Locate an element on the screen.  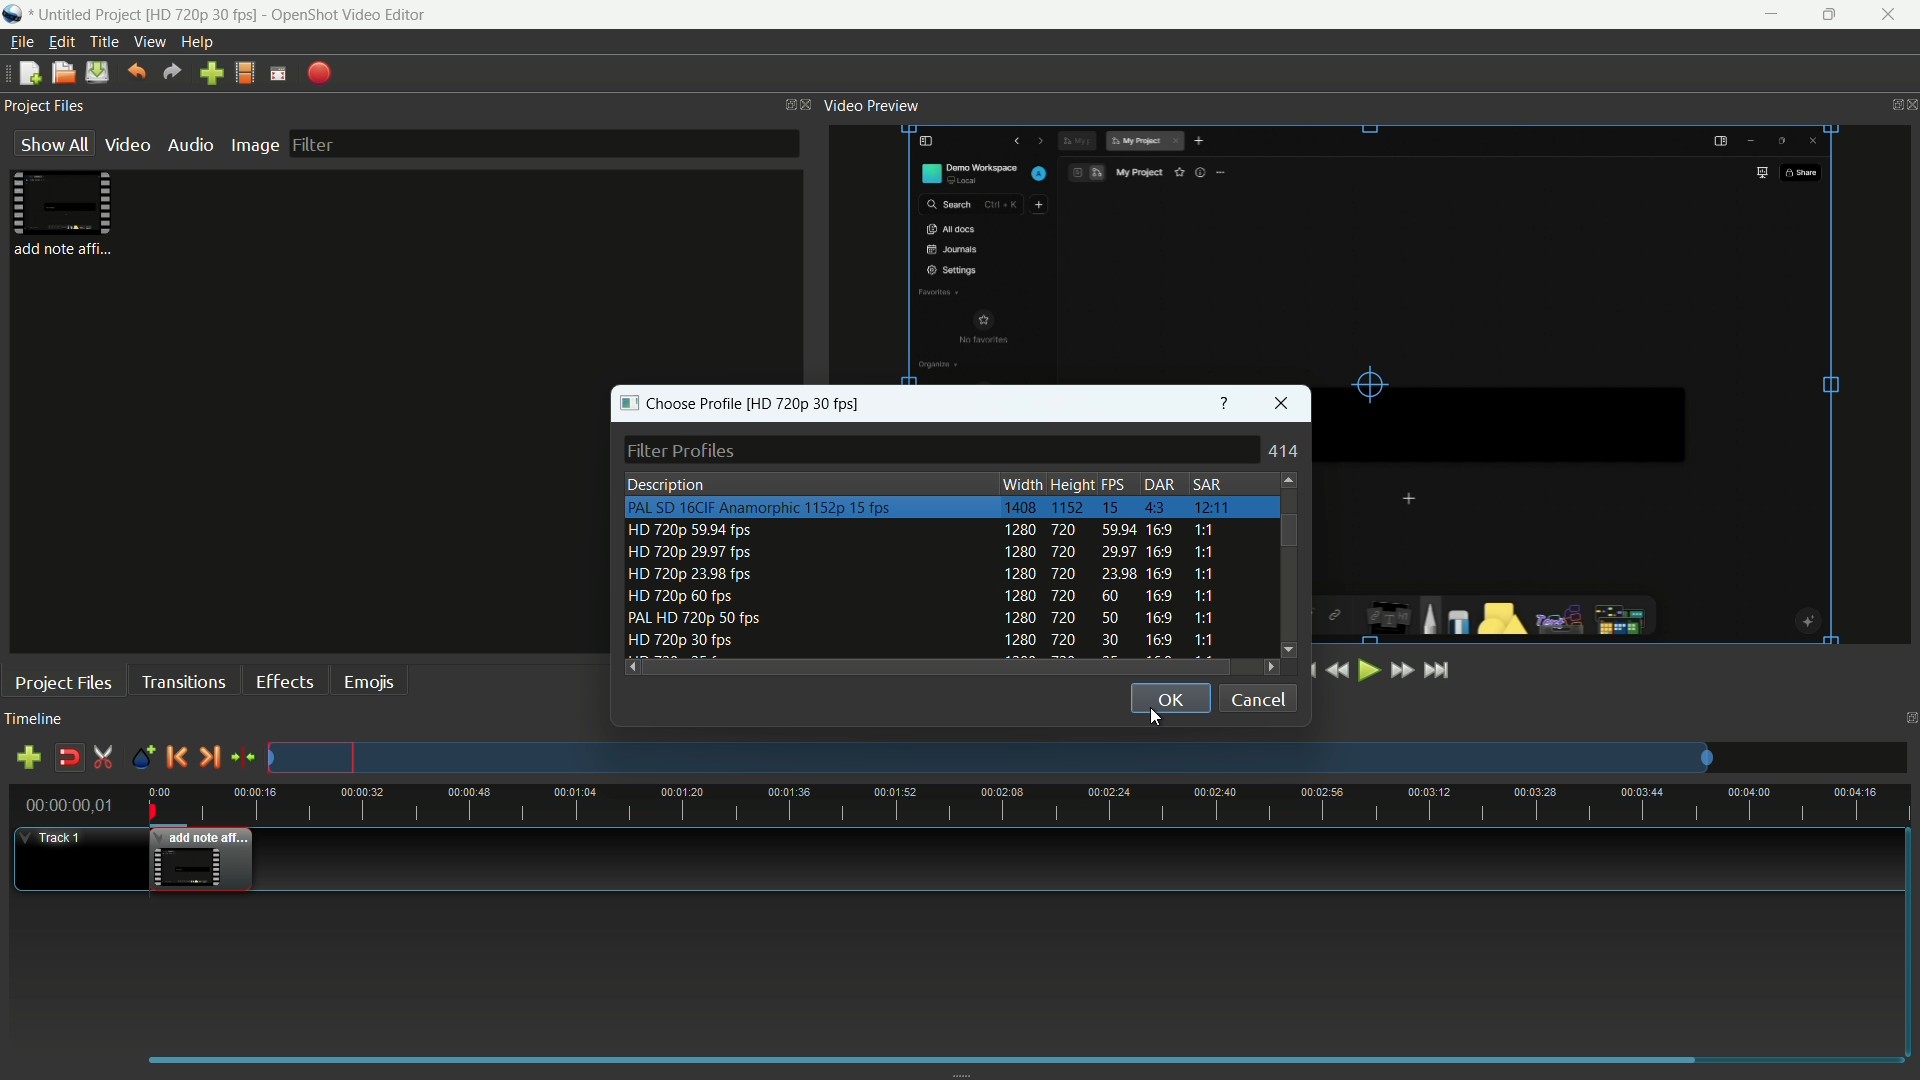
project name is located at coordinates (148, 16).